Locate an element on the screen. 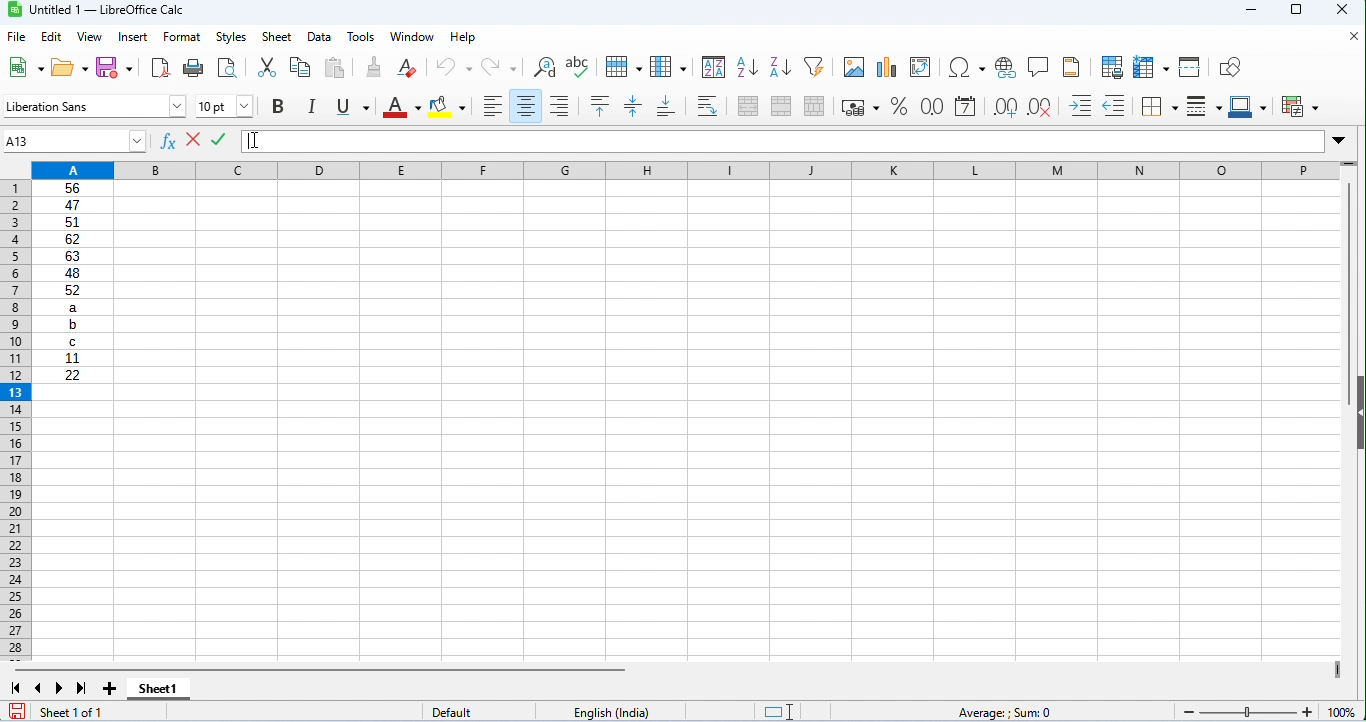 Image resolution: width=1366 pixels, height=722 pixels. align top is located at coordinates (598, 105).